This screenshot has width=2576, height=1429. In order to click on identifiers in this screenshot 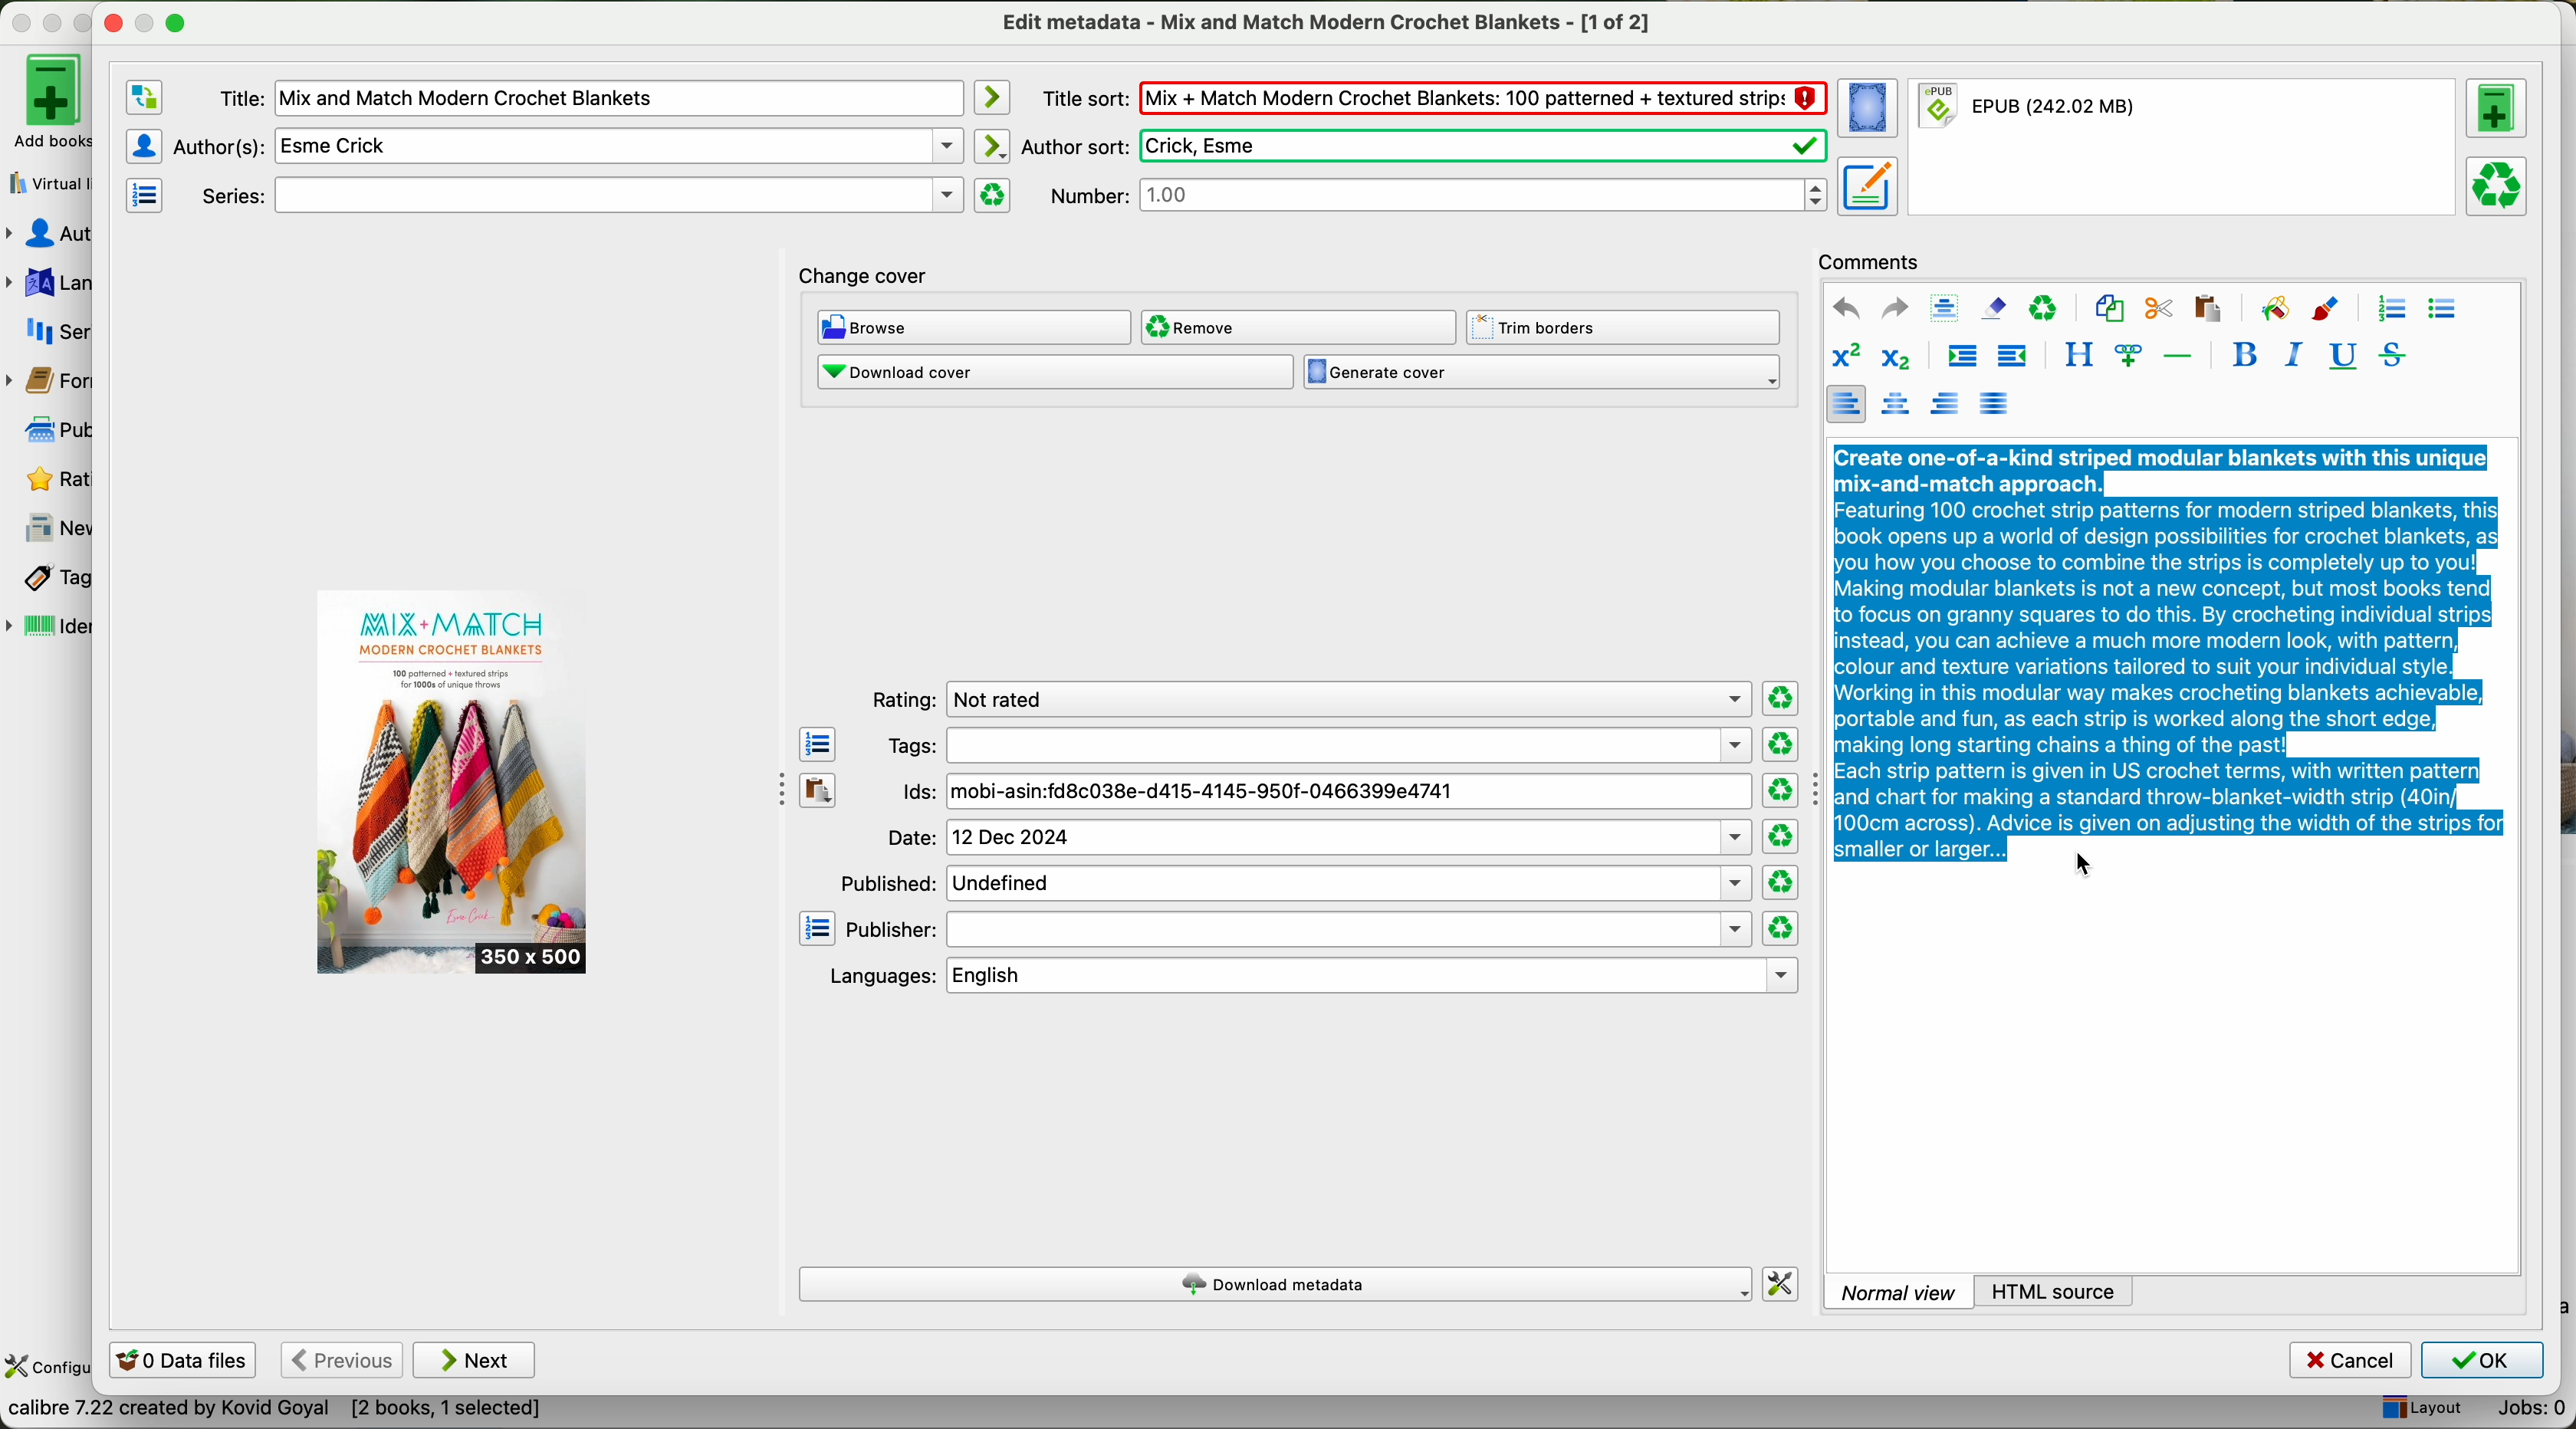, I will do `click(50, 628)`.